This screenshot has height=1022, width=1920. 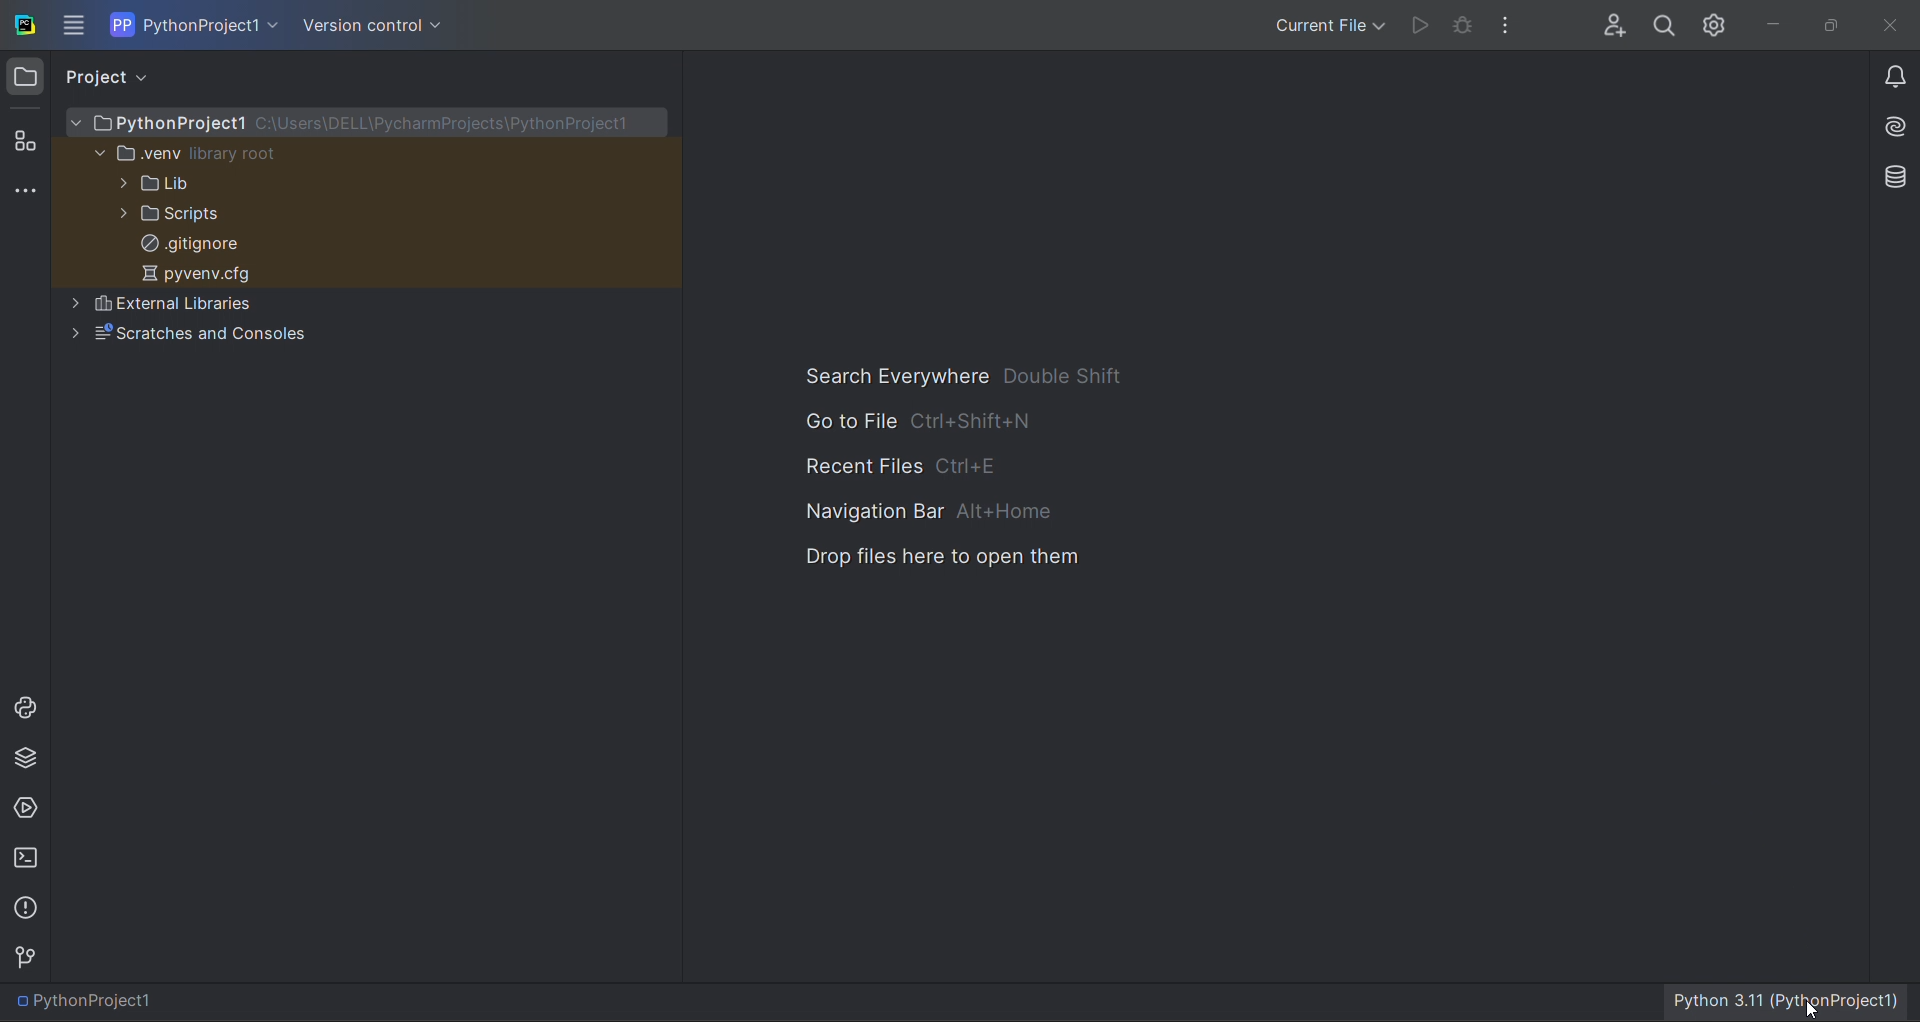 What do you see at coordinates (76, 25) in the screenshot?
I see `main menu` at bounding box center [76, 25].